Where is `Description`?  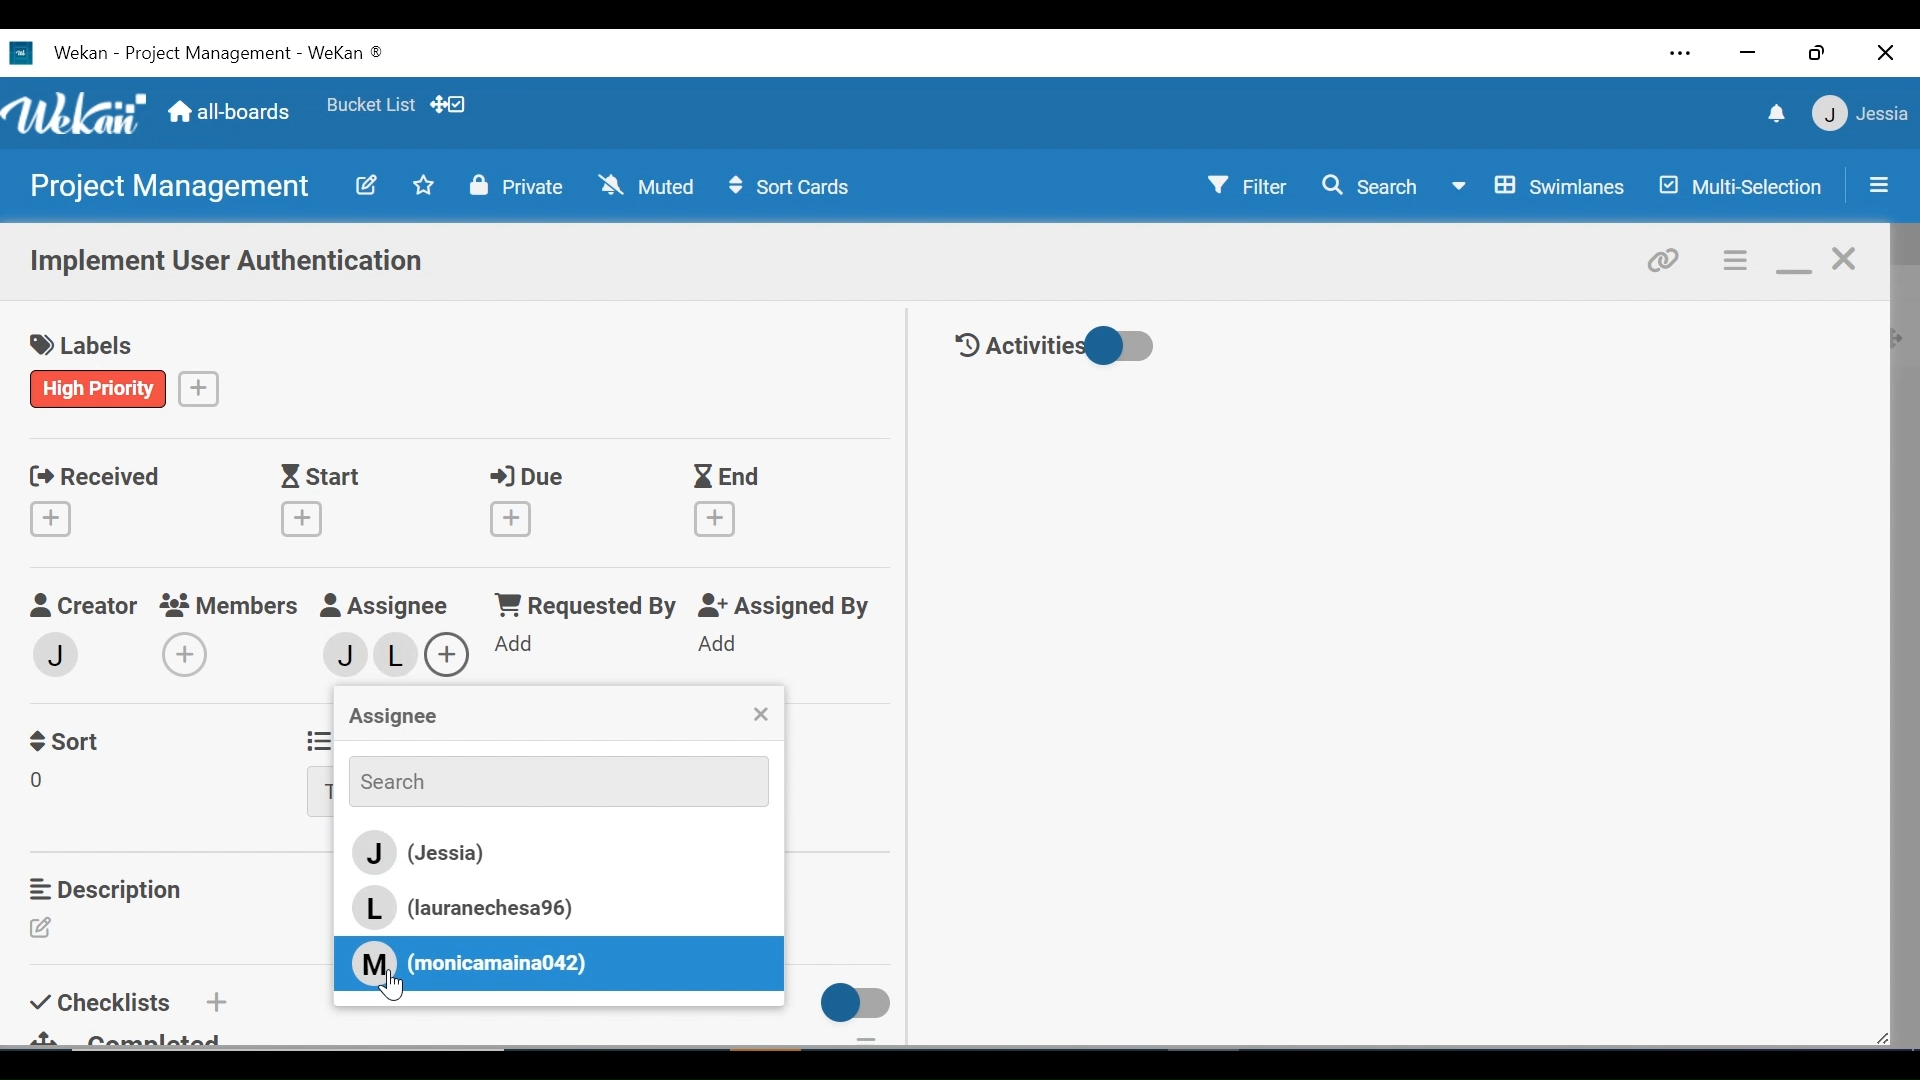 Description is located at coordinates (111, 889).